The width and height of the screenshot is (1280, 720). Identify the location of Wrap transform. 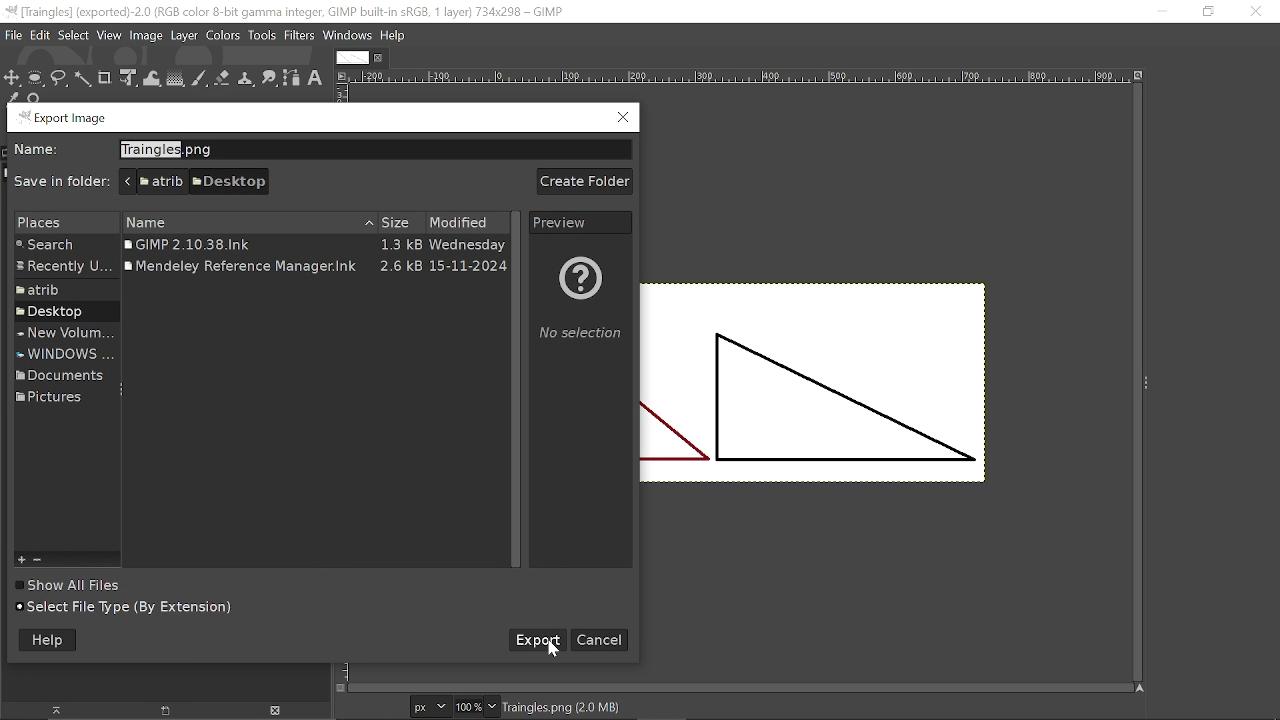
(153, 79).